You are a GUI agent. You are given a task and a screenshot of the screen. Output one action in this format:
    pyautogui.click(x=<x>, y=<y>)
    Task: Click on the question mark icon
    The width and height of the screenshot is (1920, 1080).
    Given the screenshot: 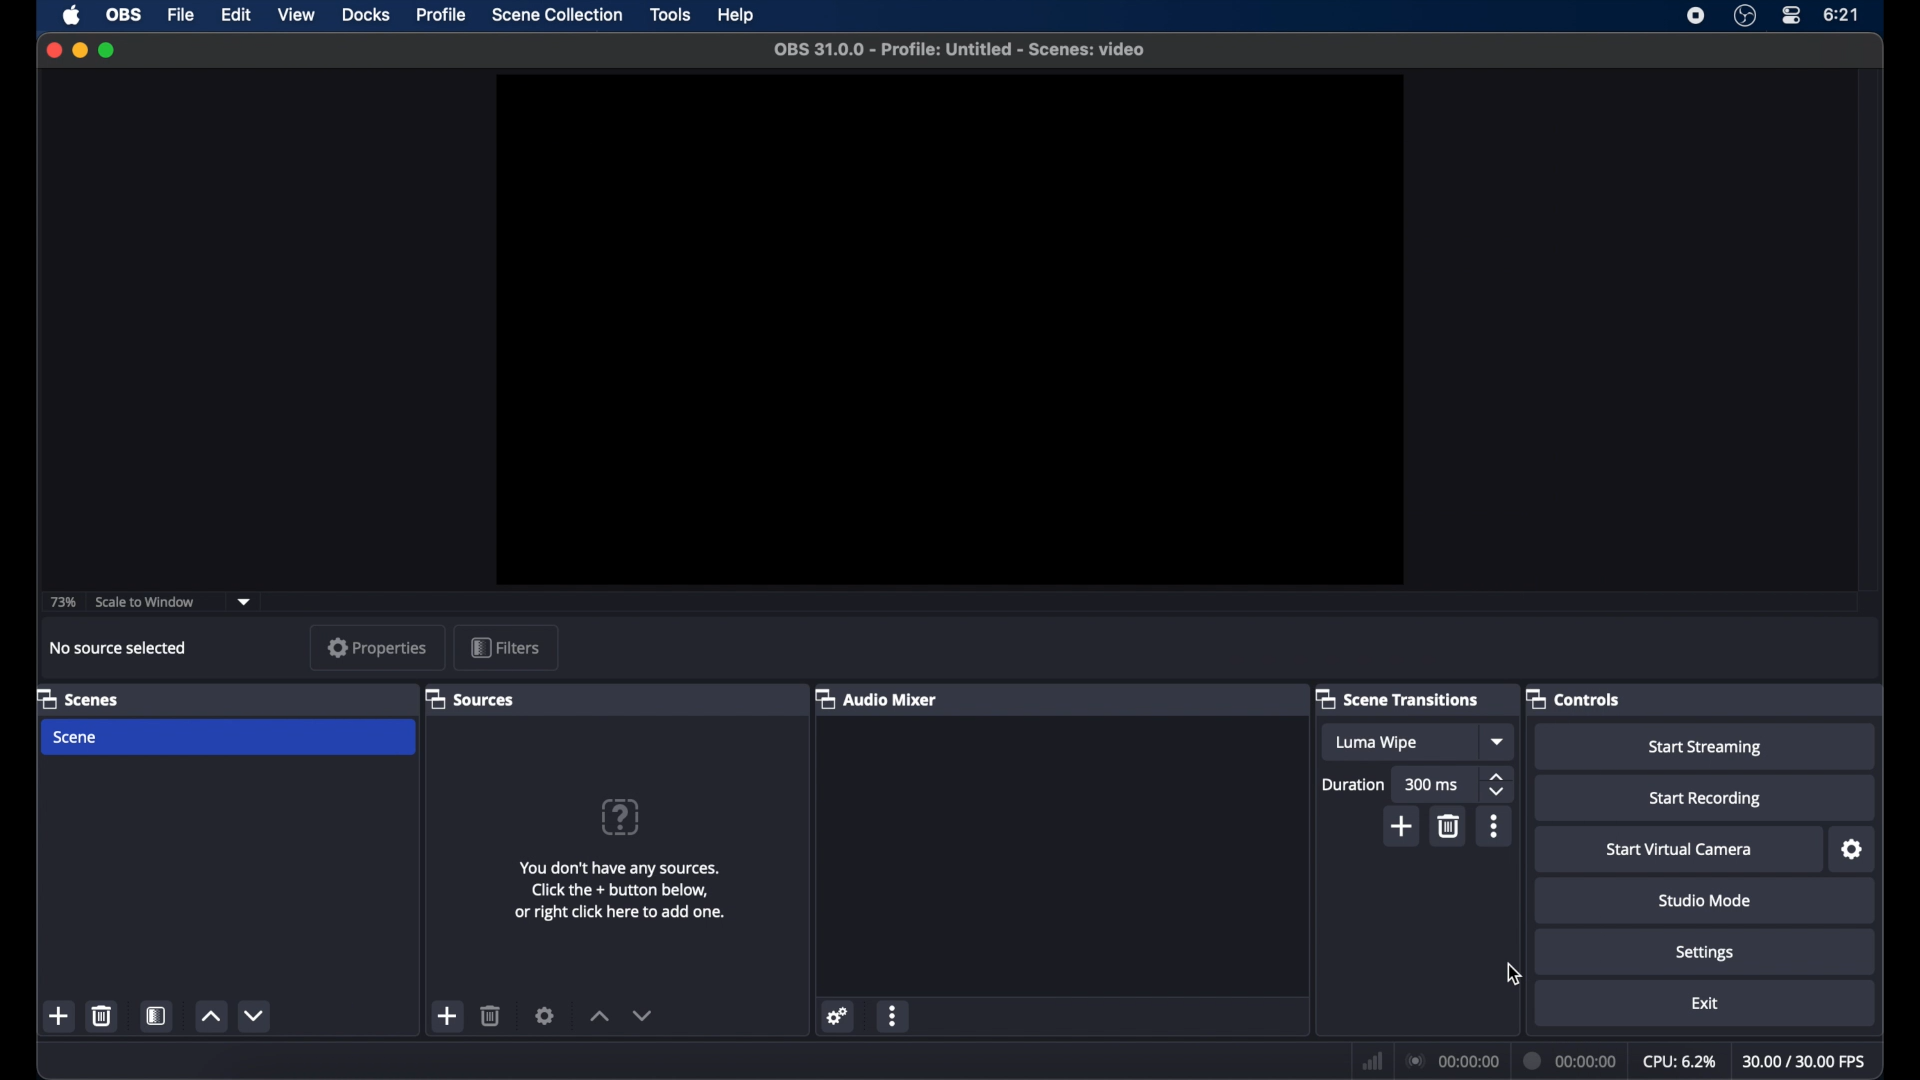 What is the action you would take?
    pyautogui.click(x=619, y=817)
    